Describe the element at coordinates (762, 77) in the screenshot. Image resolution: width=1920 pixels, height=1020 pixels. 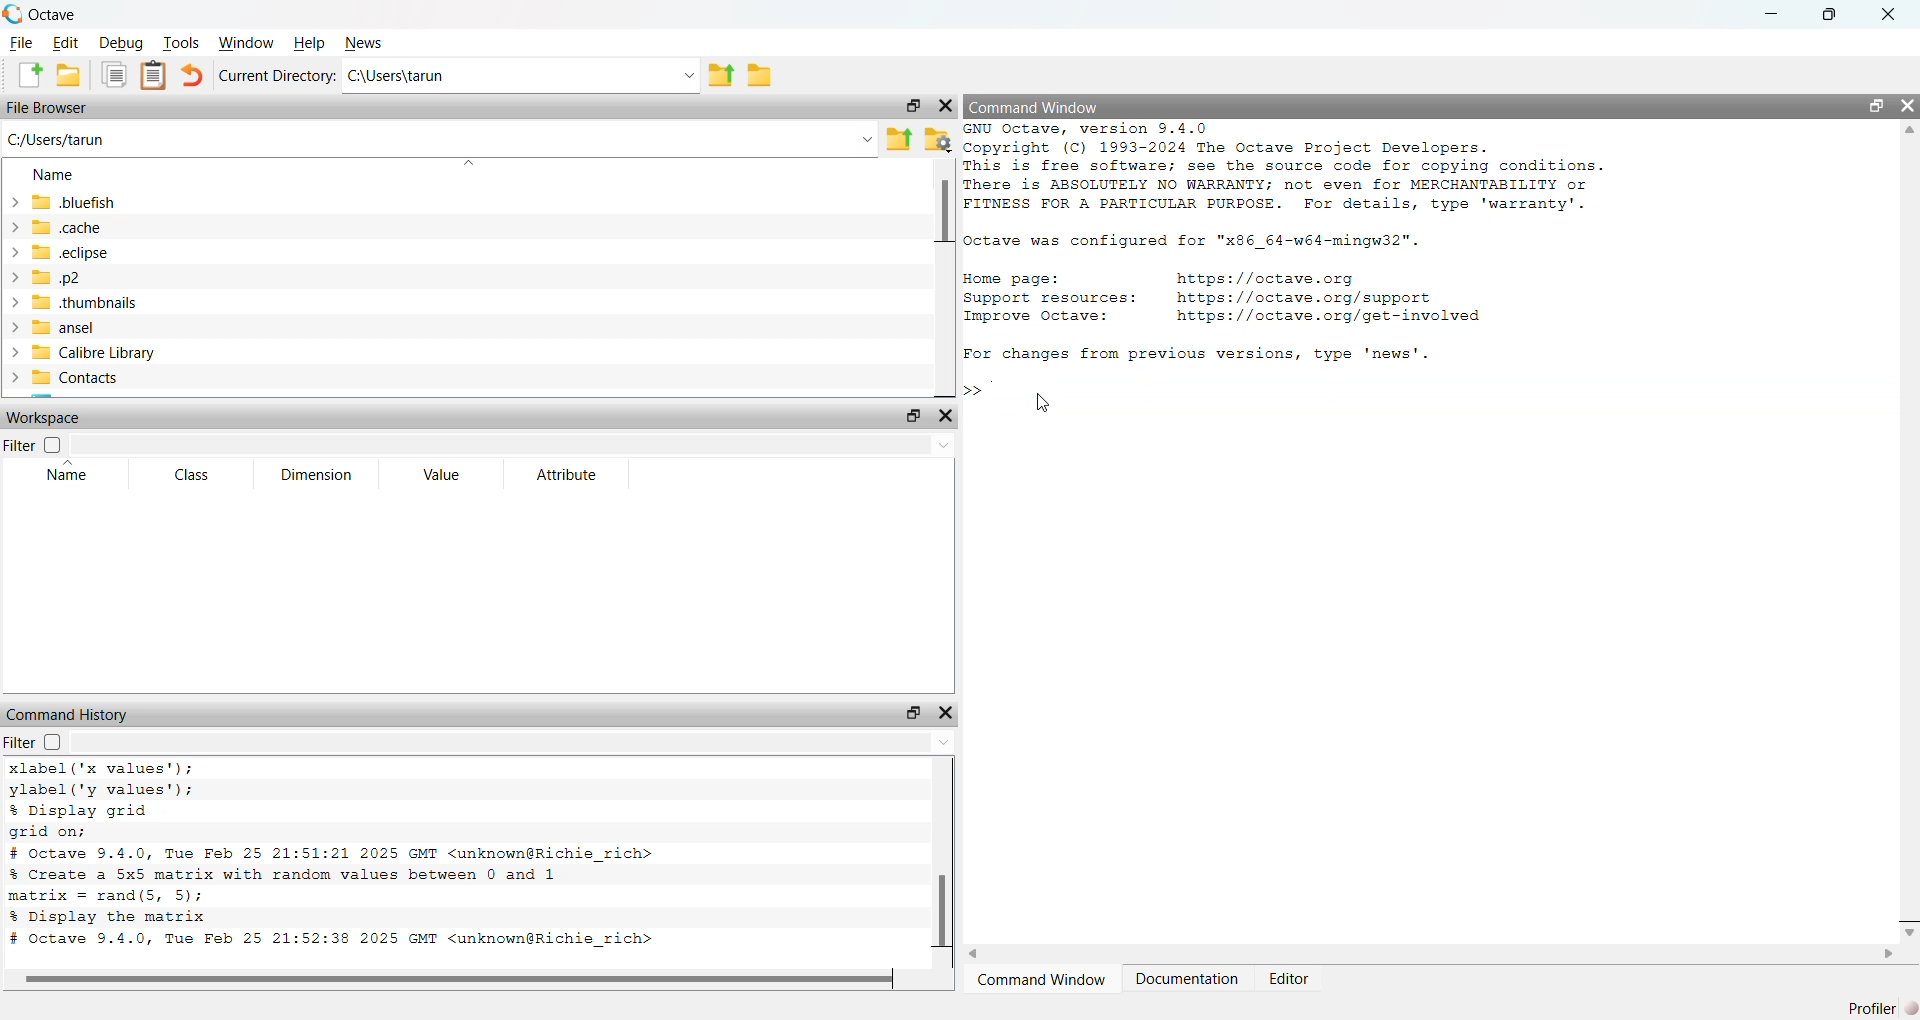
I see `file` at that location.